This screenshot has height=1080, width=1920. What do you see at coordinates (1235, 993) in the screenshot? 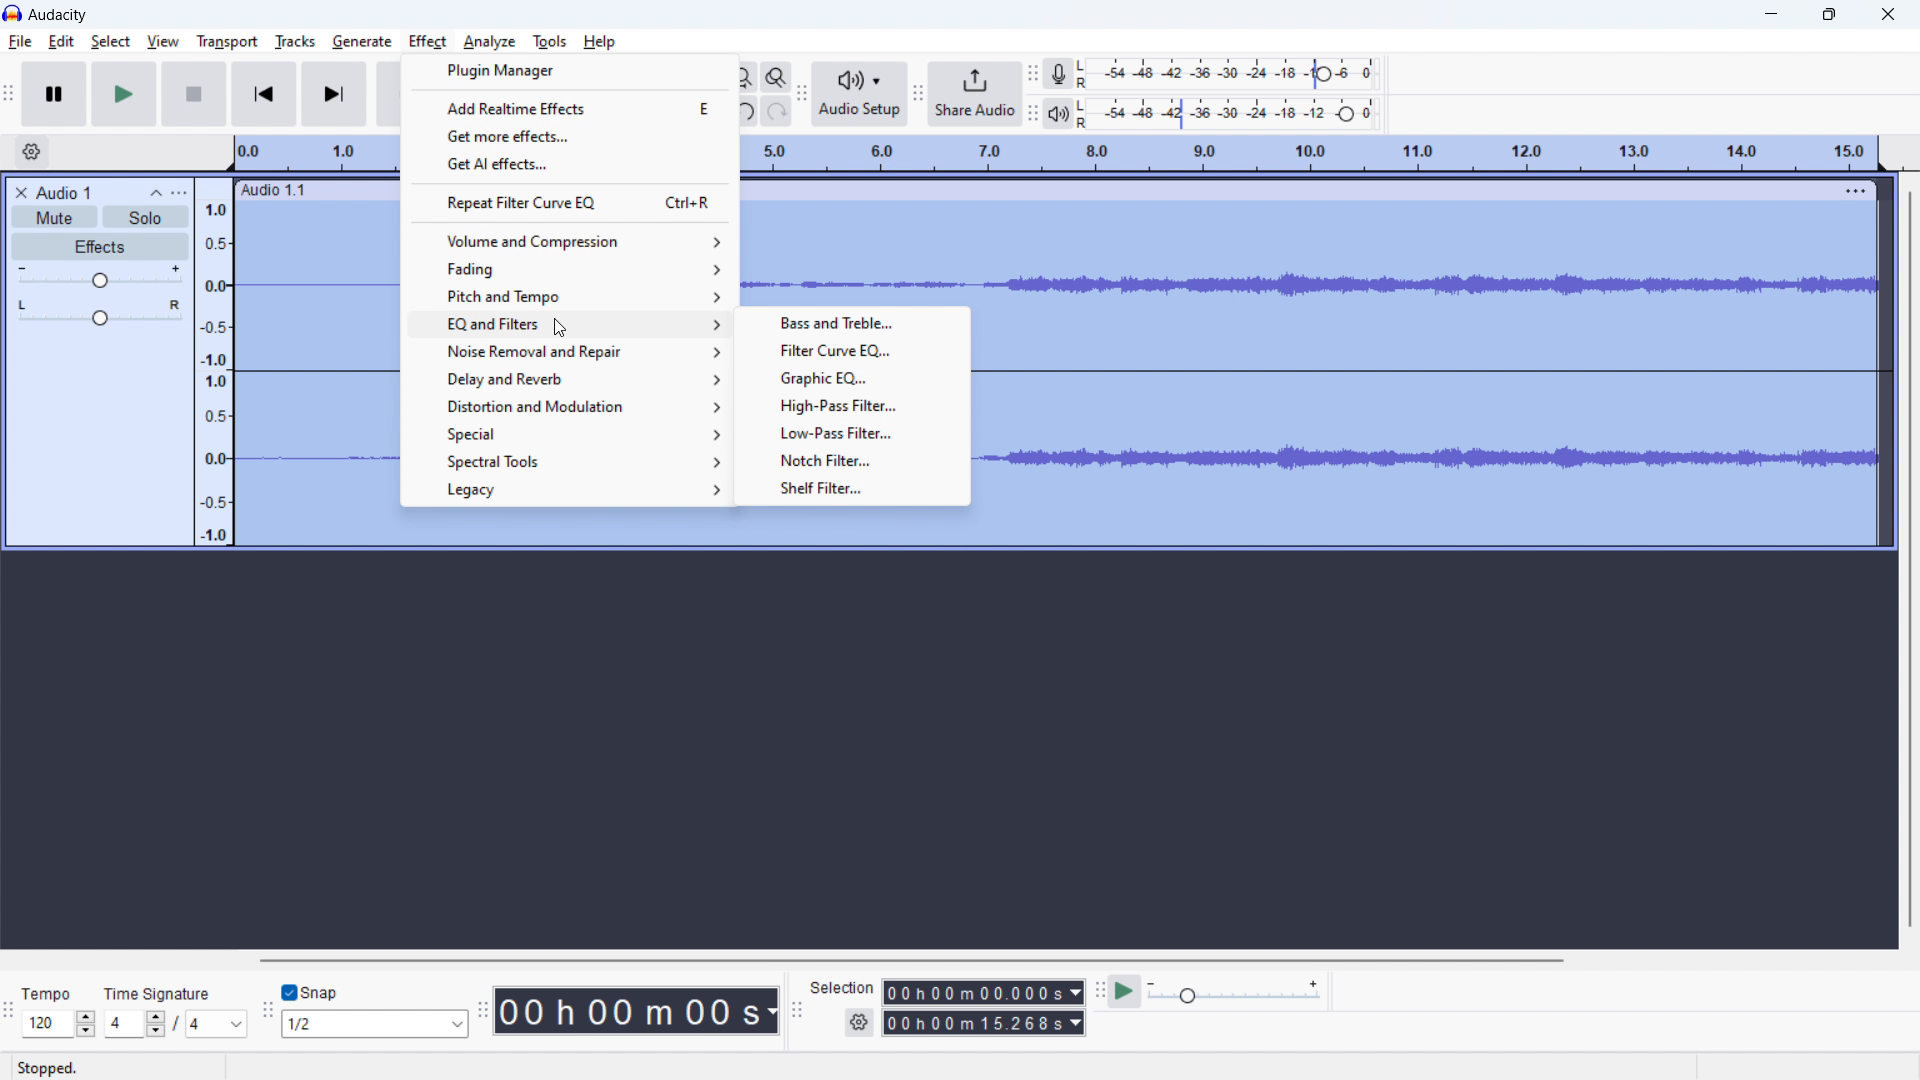
I see `playback speed` at bounding box center [1235, 993].